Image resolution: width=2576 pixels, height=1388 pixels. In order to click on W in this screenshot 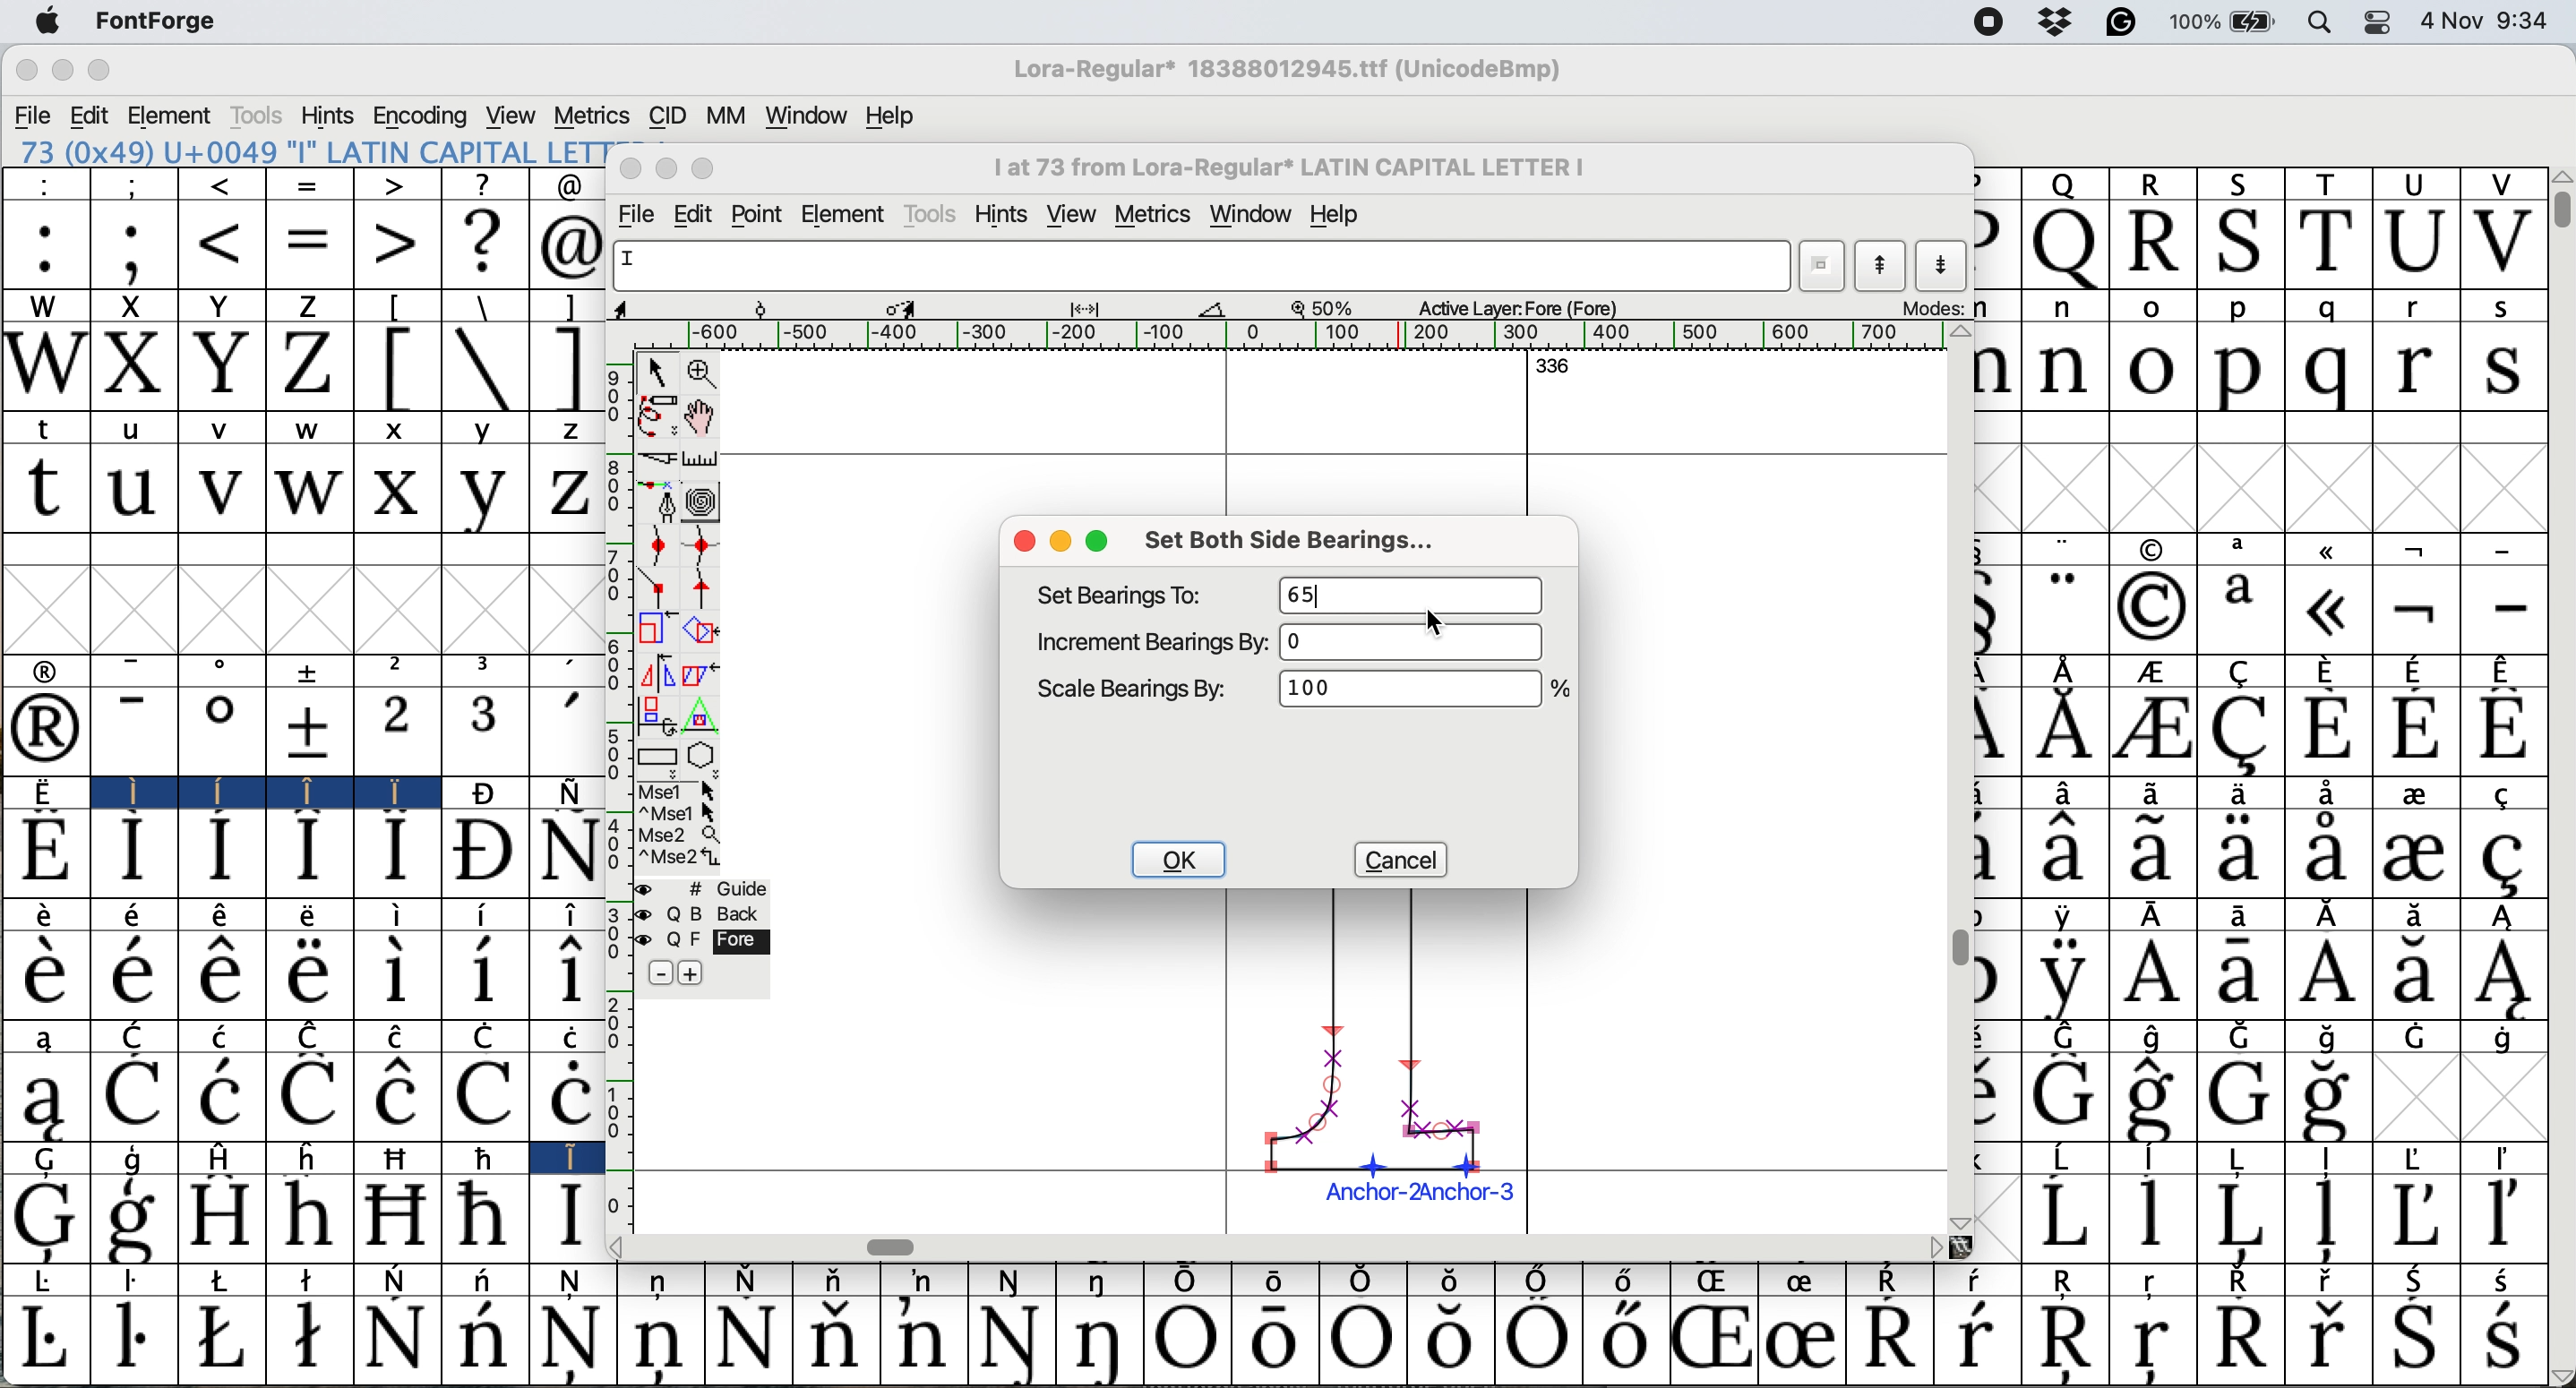, I will do `click(45, 368)`.